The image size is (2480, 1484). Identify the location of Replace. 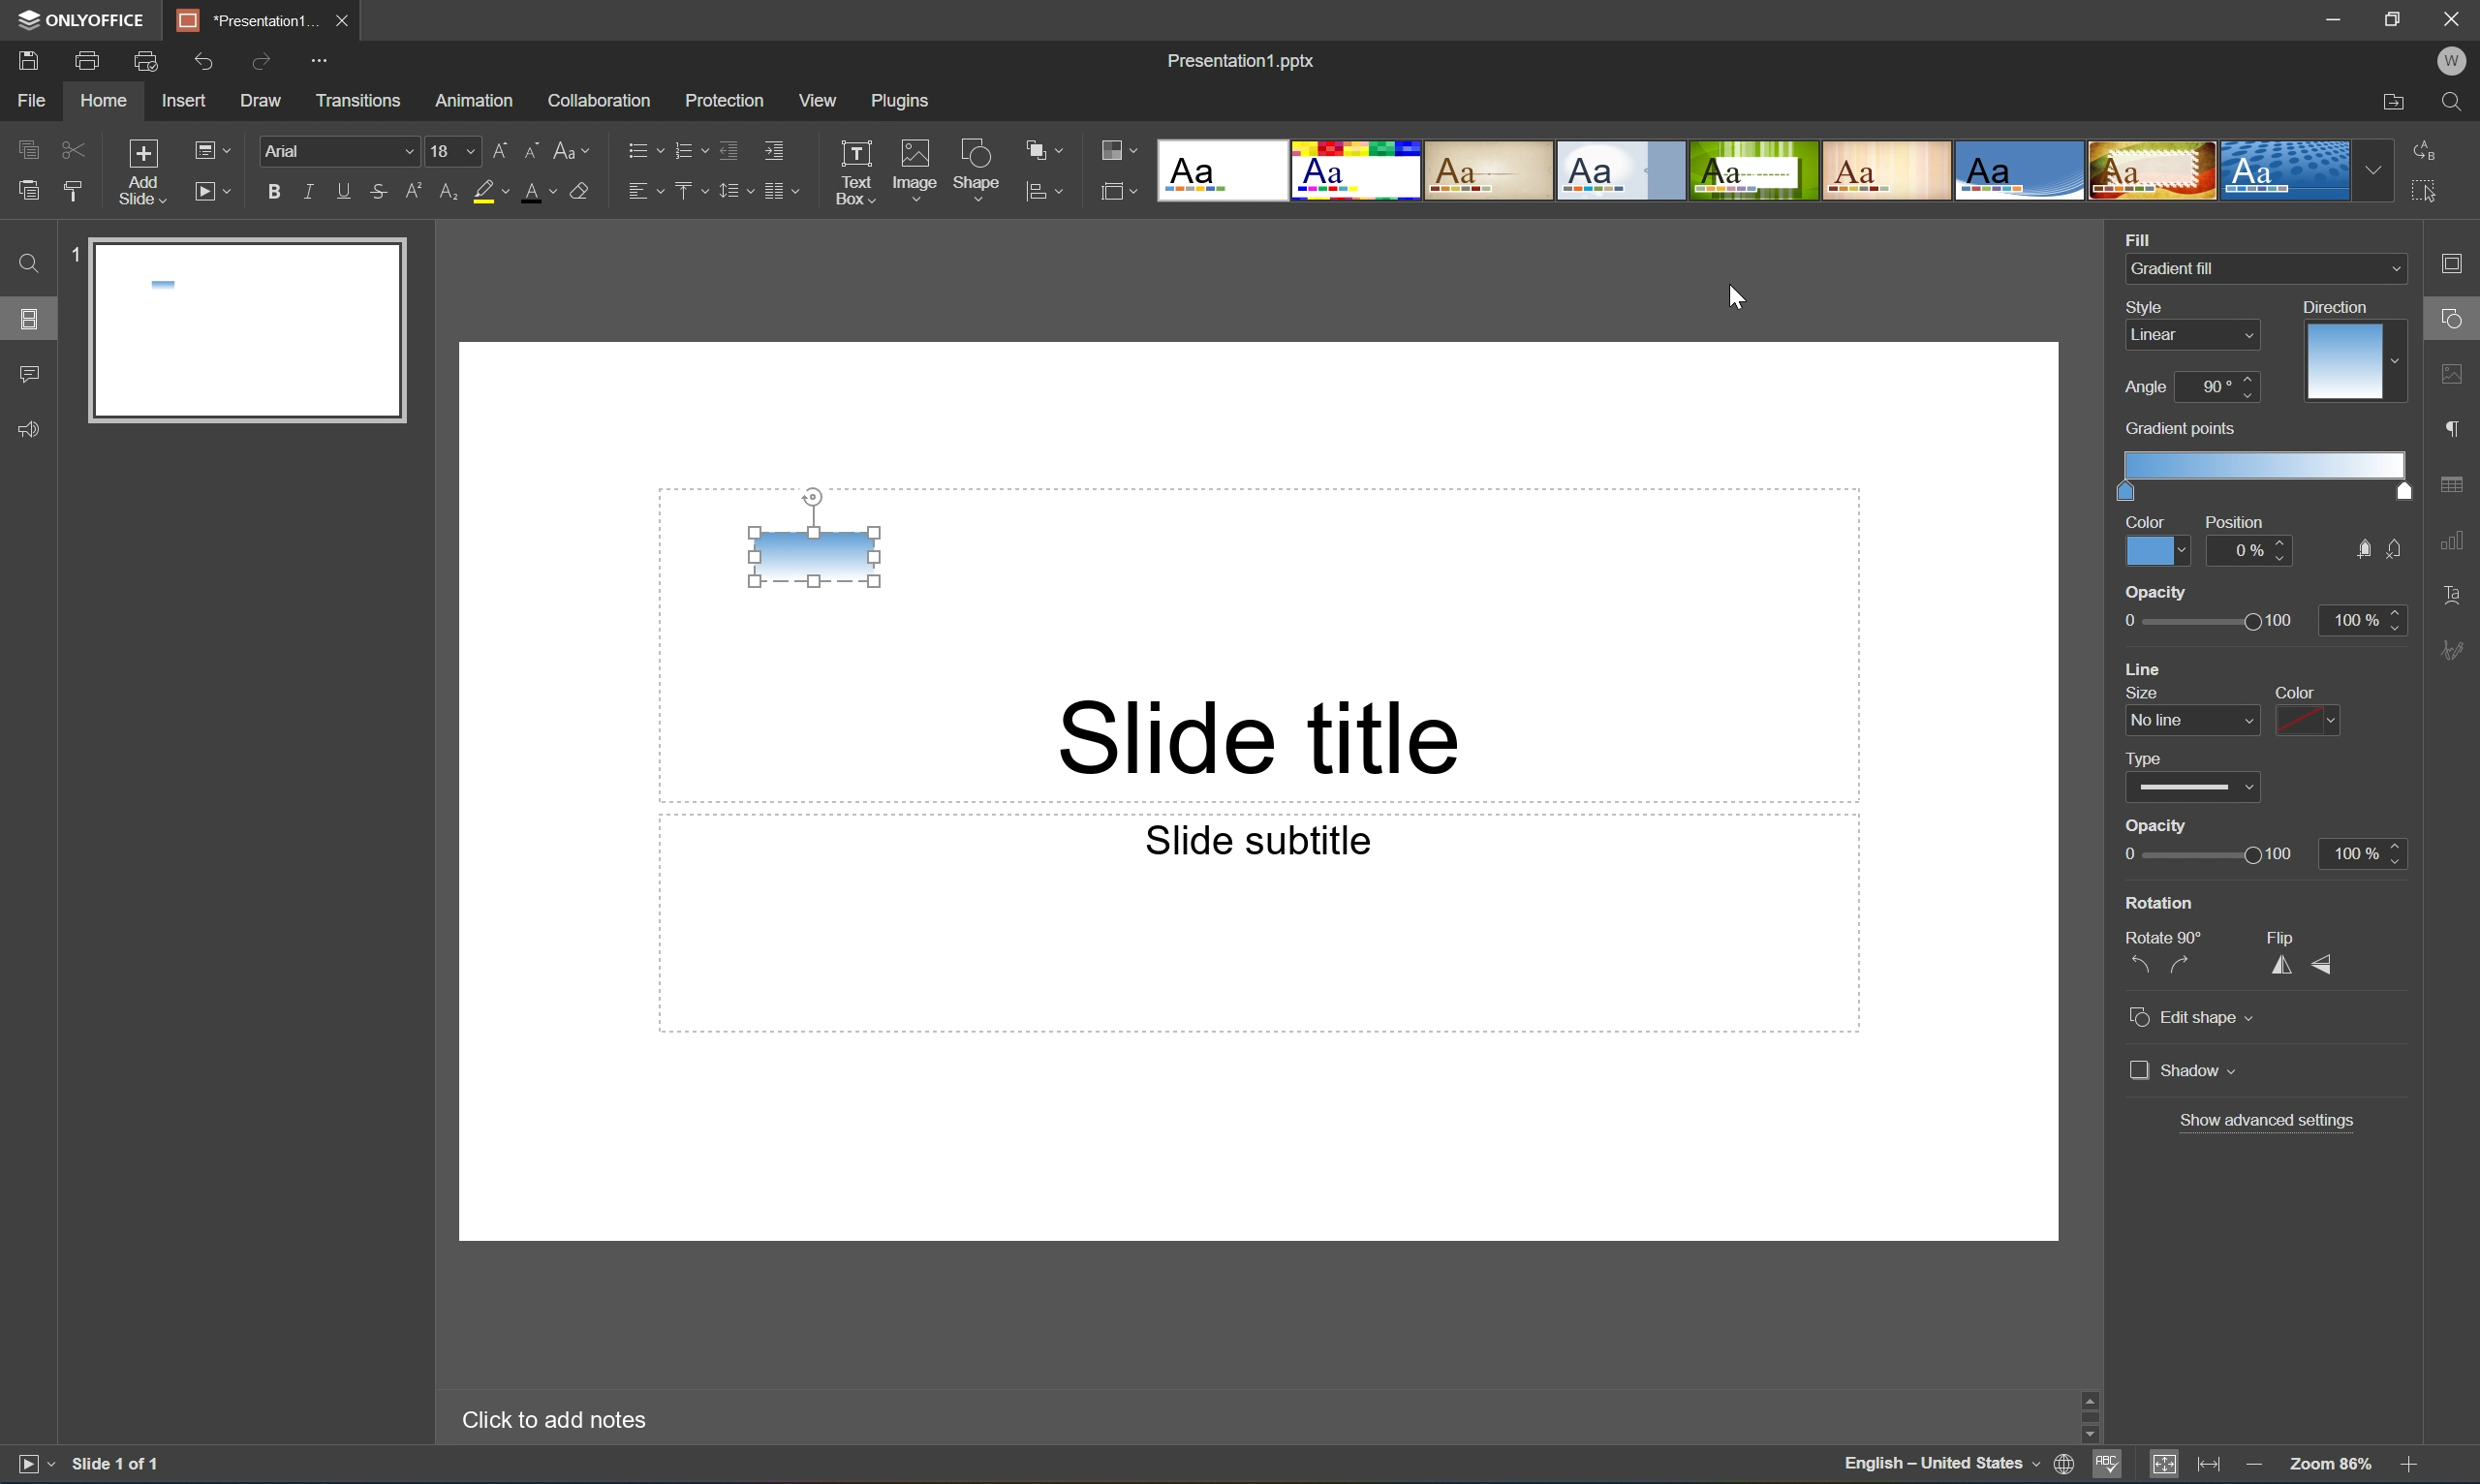
(2424, 147).